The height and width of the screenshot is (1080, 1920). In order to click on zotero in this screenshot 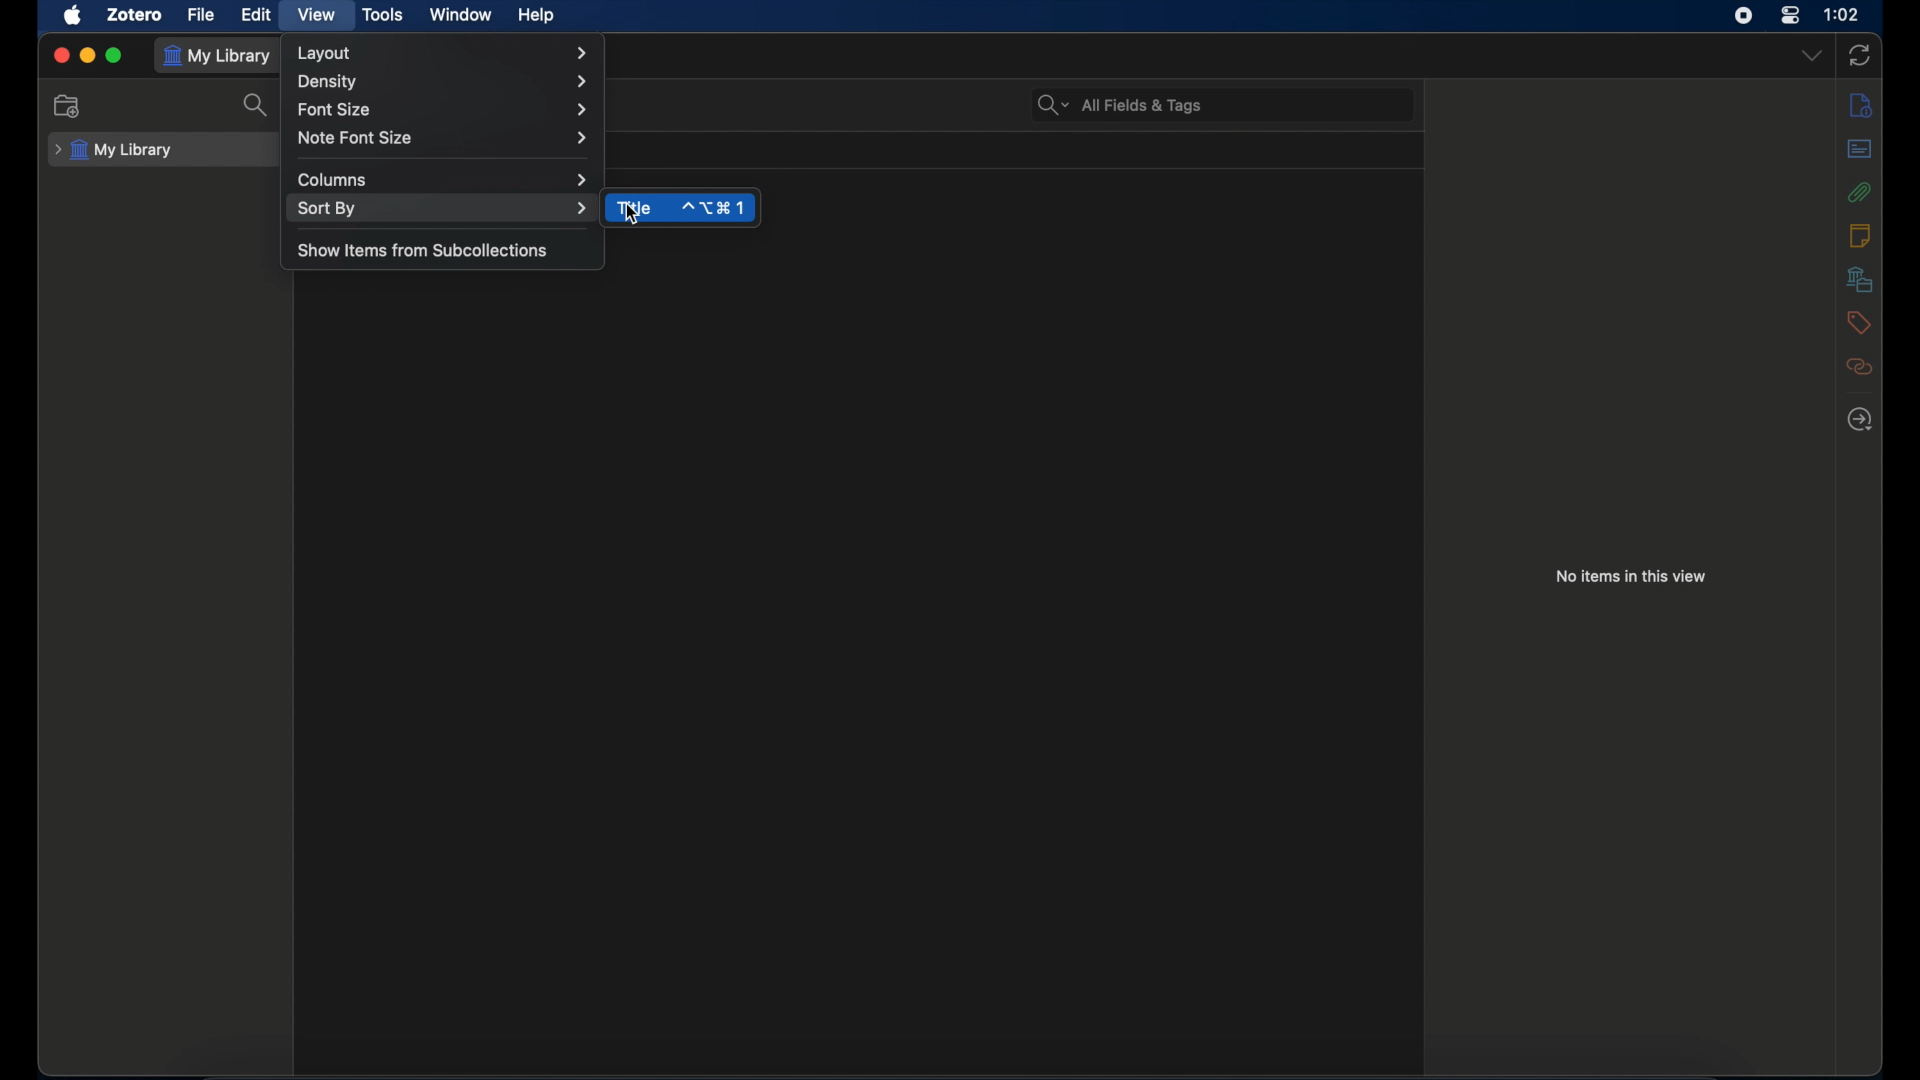, I will do `click(134, 16)`.